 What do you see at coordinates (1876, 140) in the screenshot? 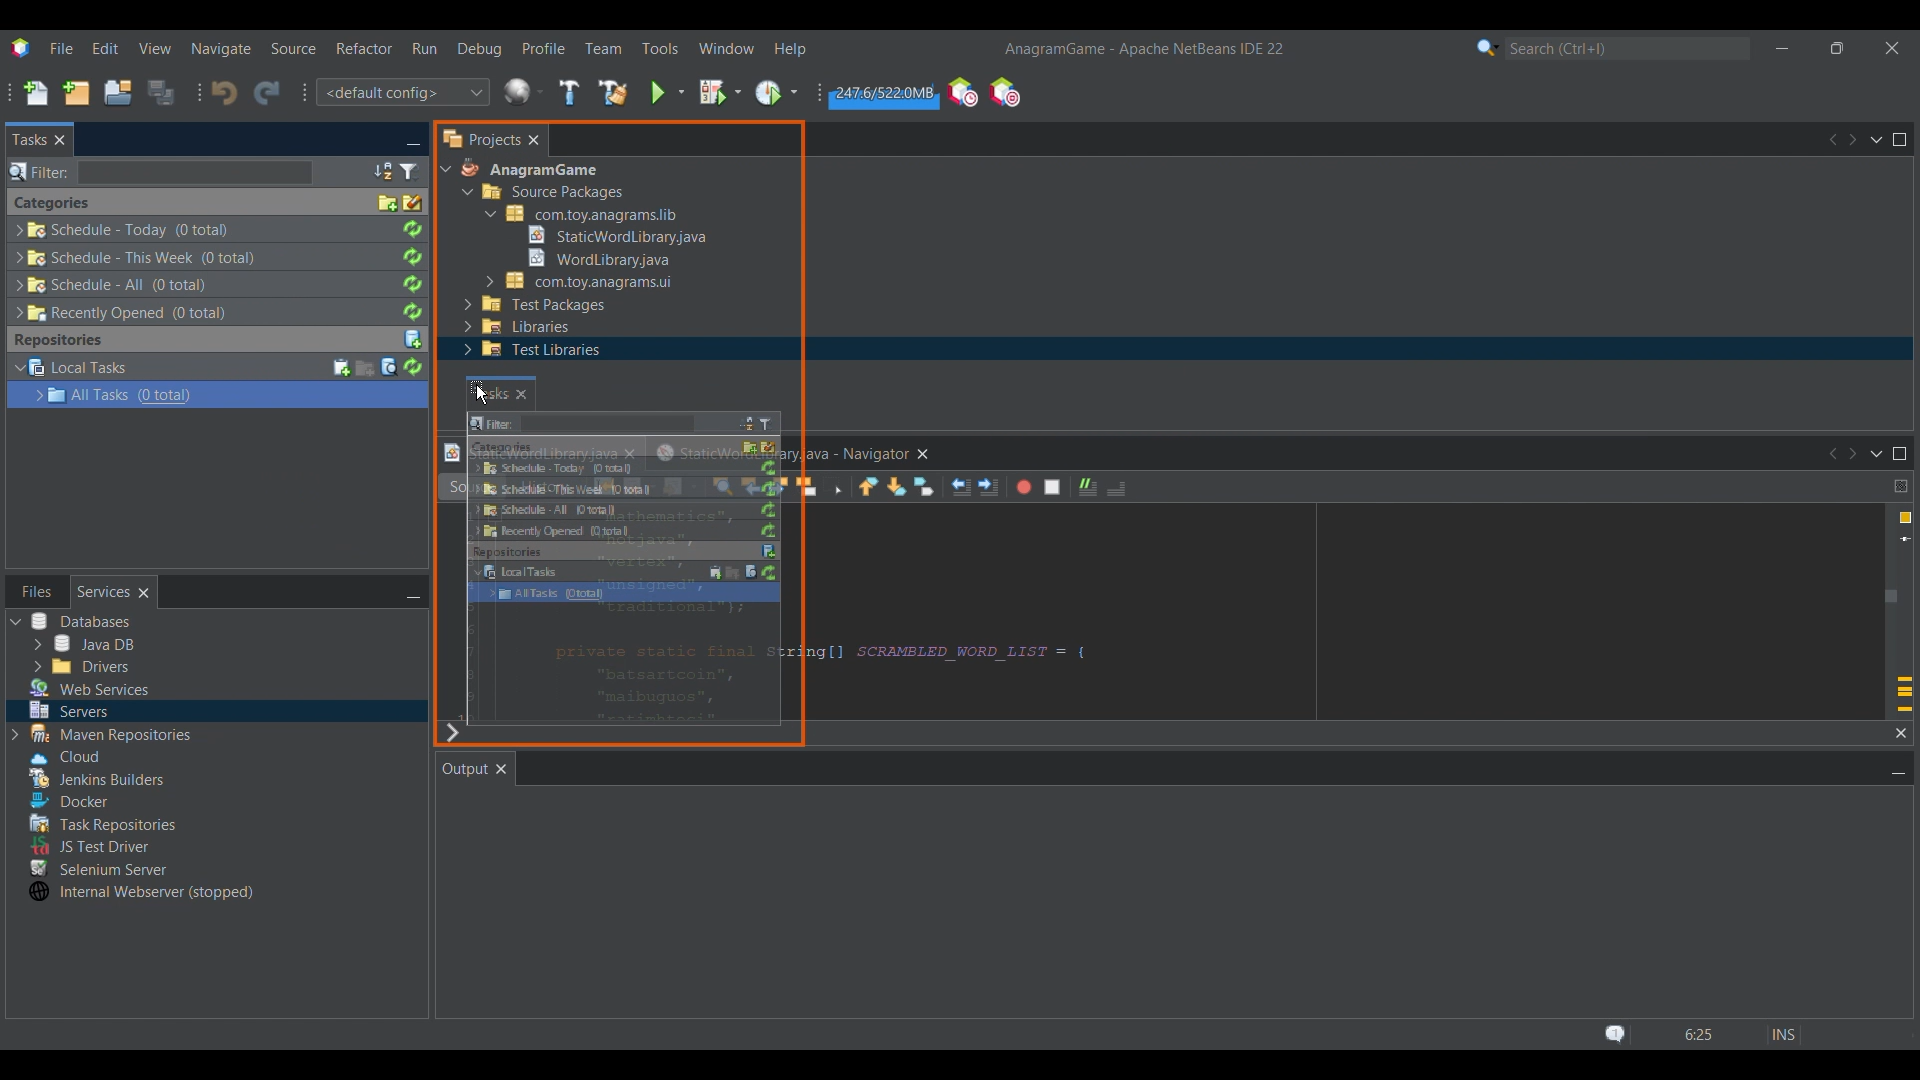
I see `Show opened documents list` at bounding box center [1876, 140].